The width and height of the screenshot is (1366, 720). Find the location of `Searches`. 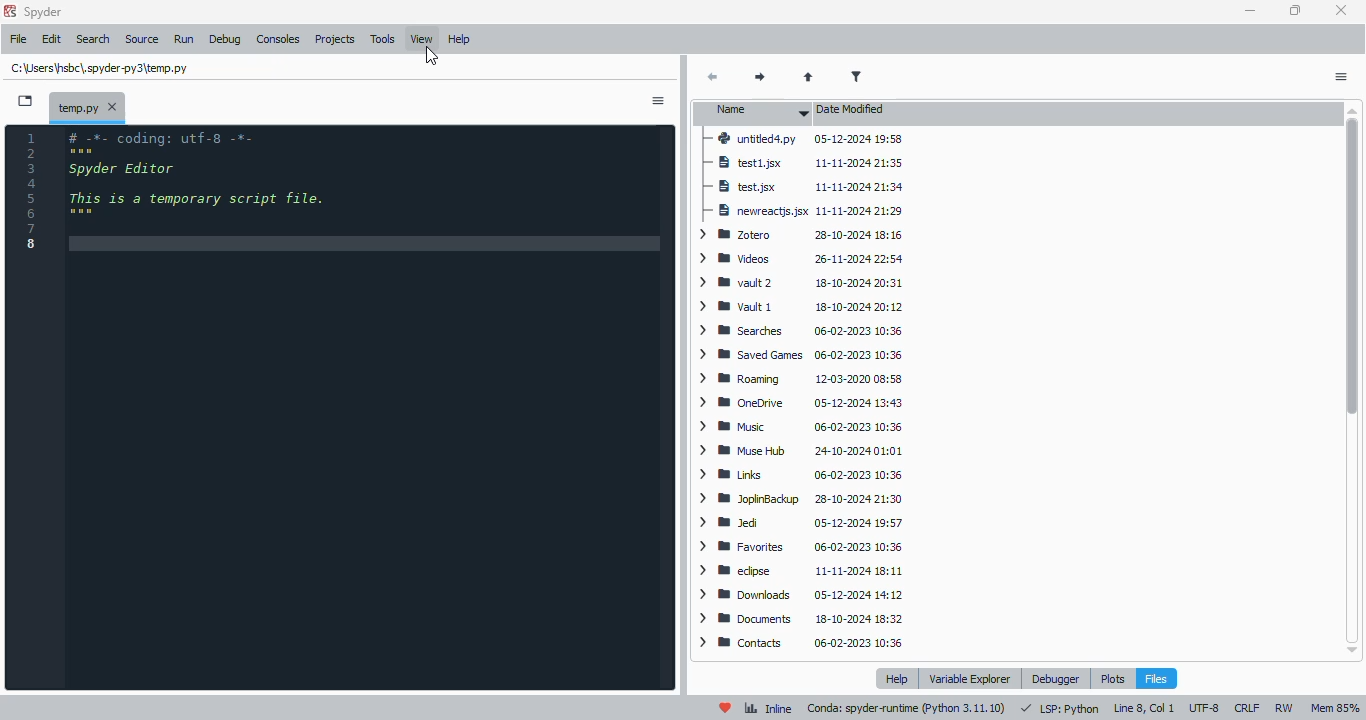

Searches is located at coordinates (802, 331).